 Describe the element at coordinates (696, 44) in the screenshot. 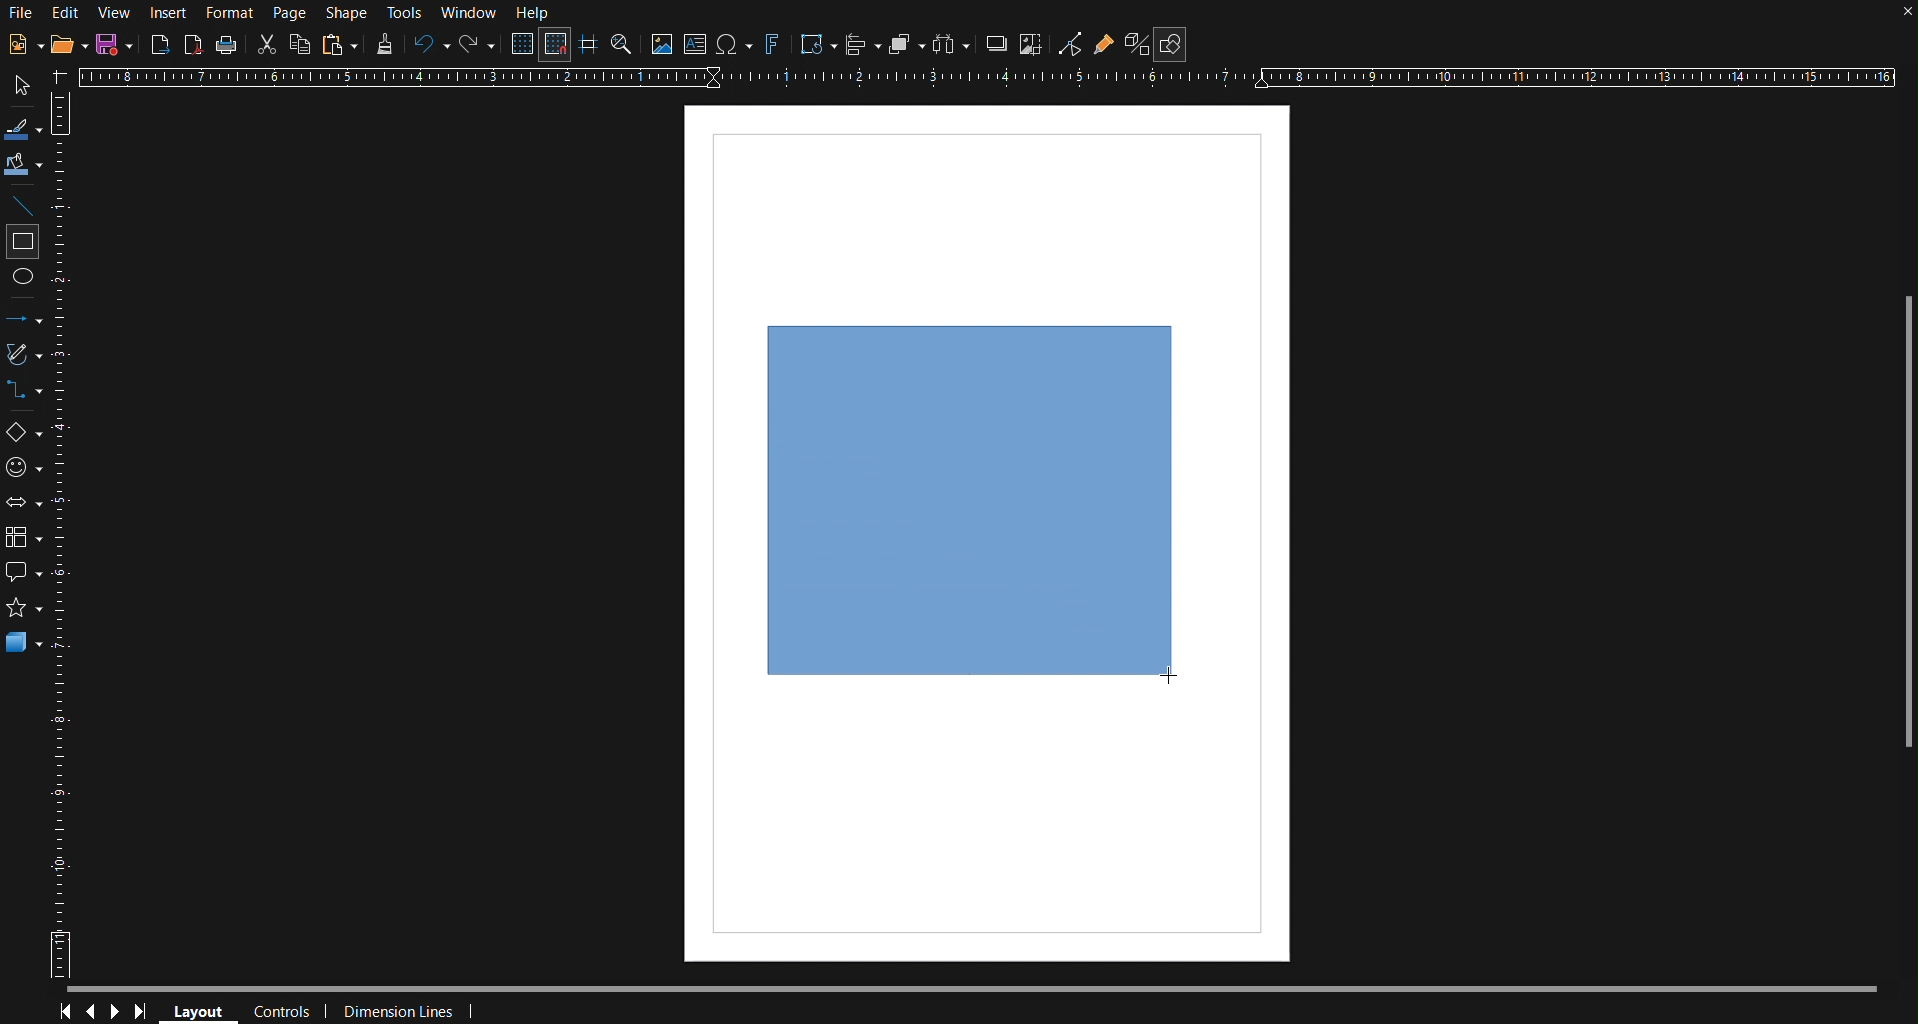

I see `Insert Textbox` at that location.